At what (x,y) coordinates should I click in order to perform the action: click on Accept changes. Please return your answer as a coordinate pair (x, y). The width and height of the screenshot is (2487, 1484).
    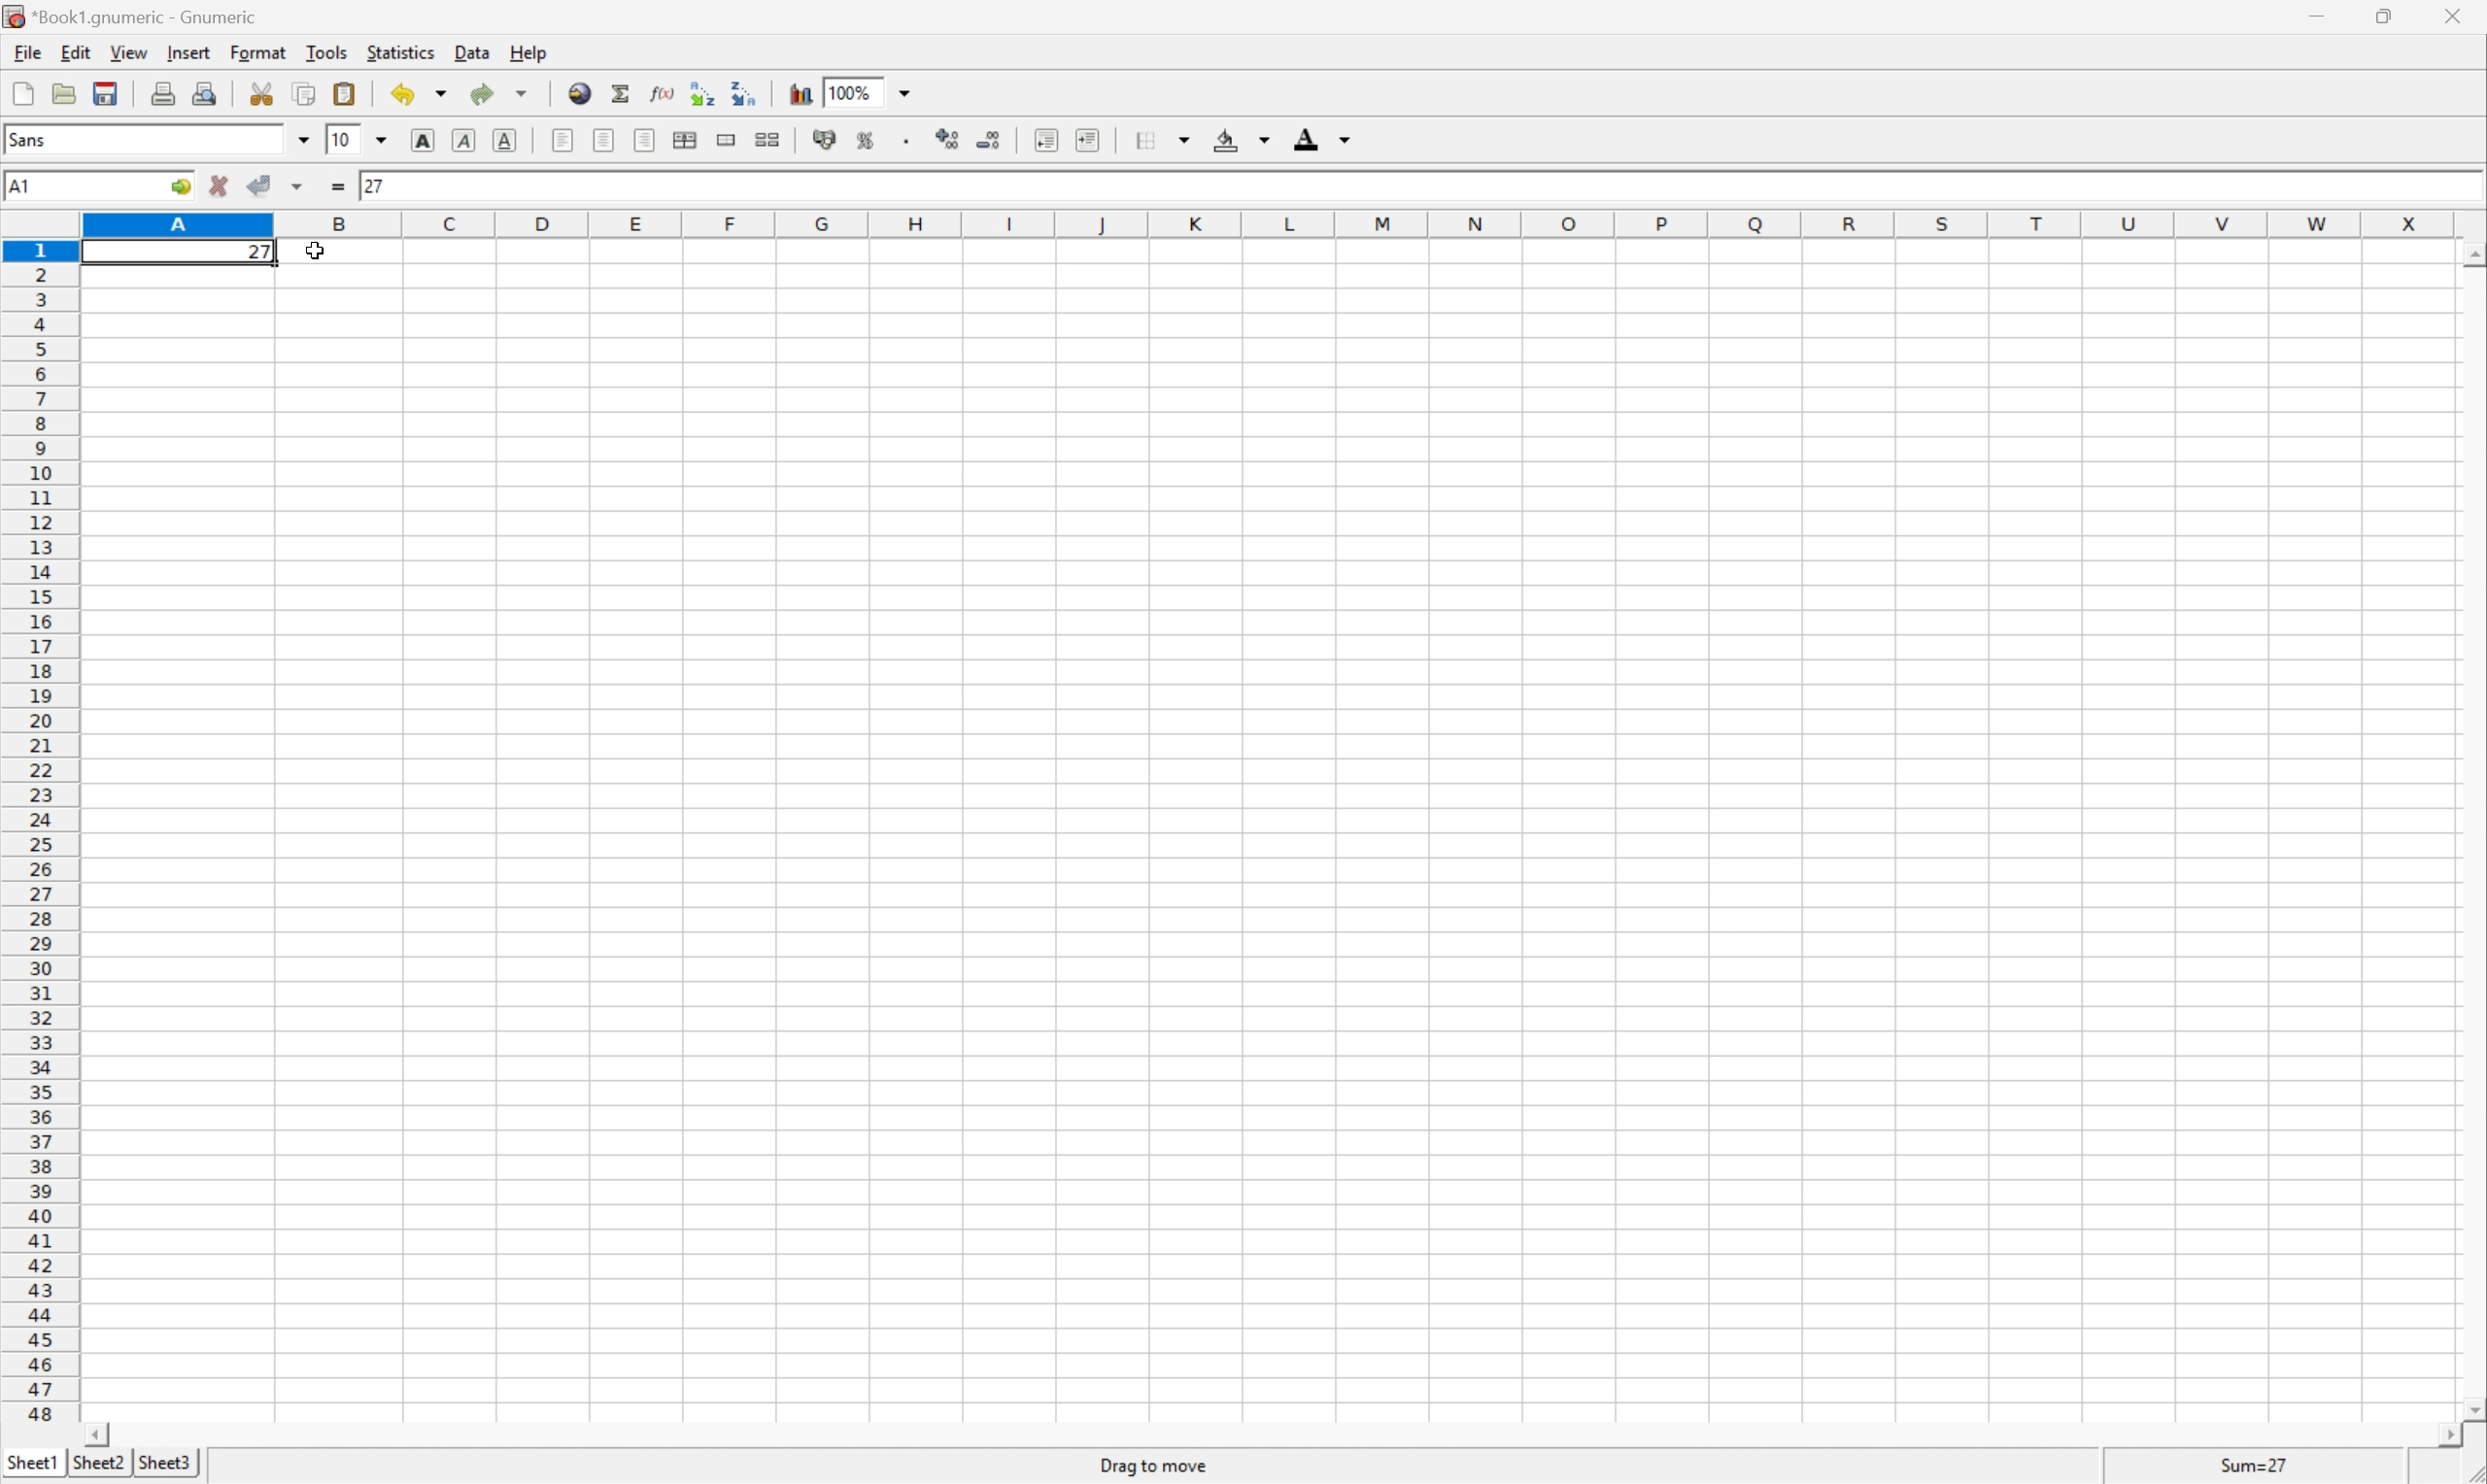
    Looking at the image, I should click on (258, 183).